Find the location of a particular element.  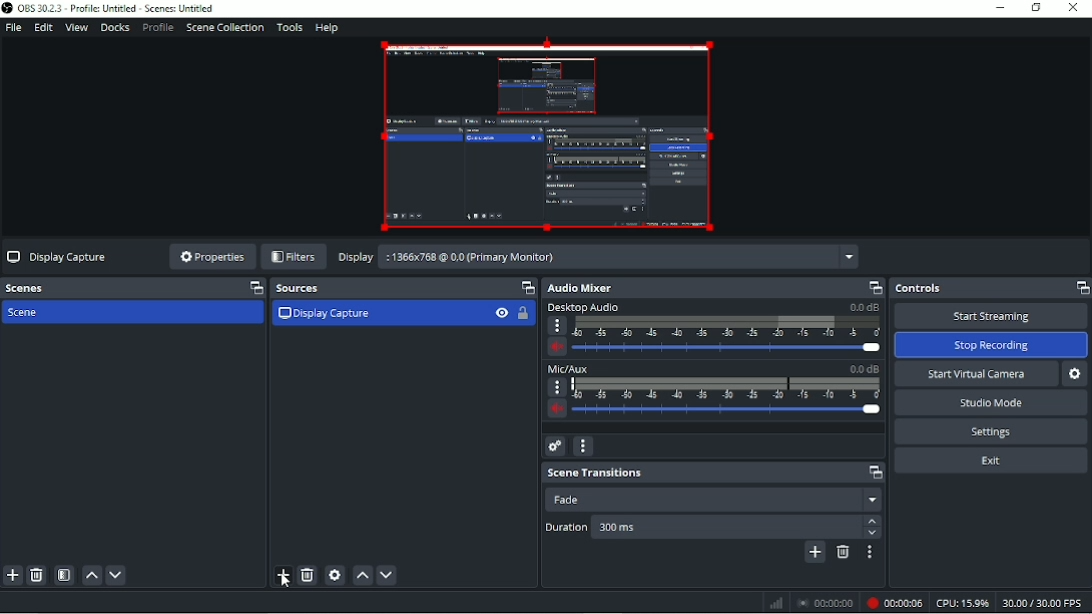

Docks is located at coordinates (114, 28).